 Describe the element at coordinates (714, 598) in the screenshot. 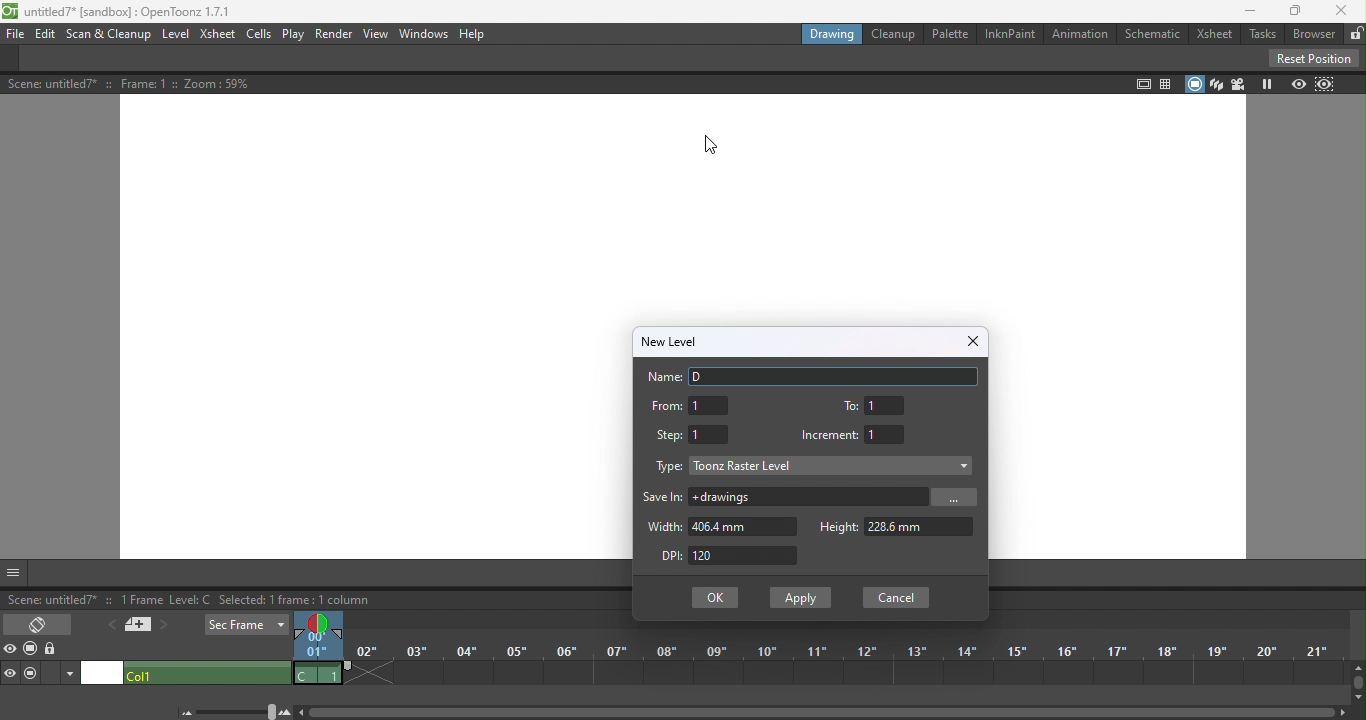

I see `OK` at that location.